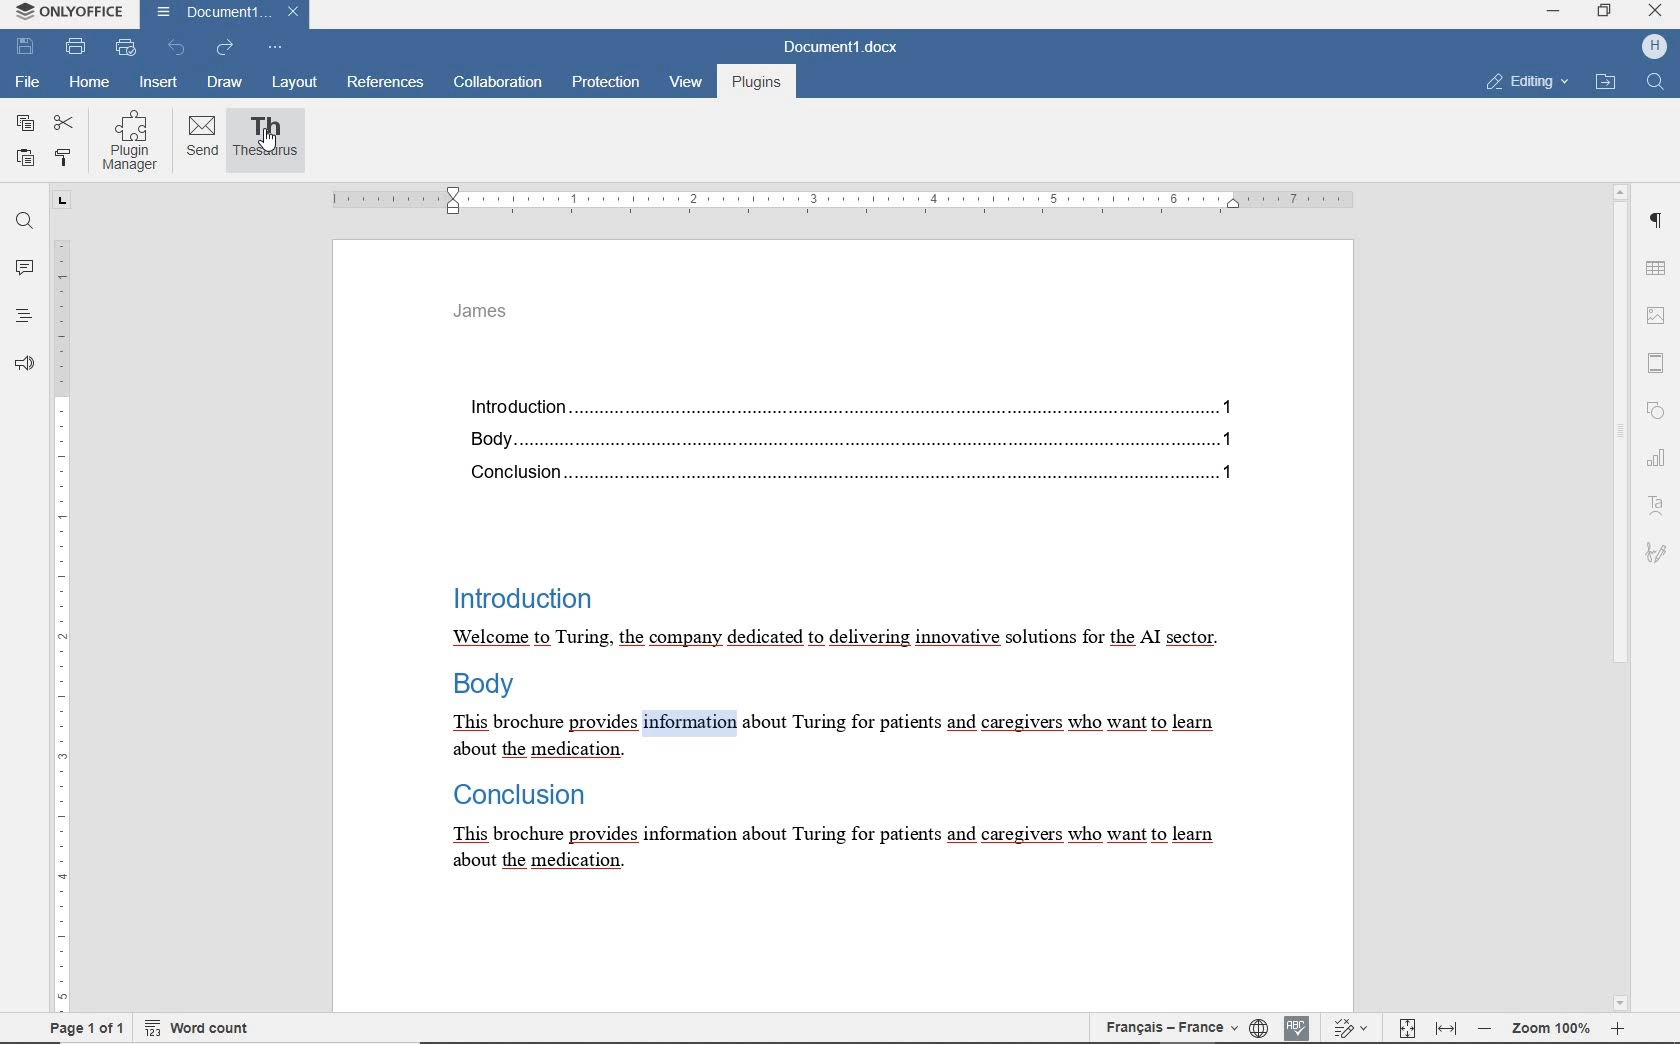 The width and height of the screenshot is (1680, 1044). I want to click on SAVE, so click(26, 47).